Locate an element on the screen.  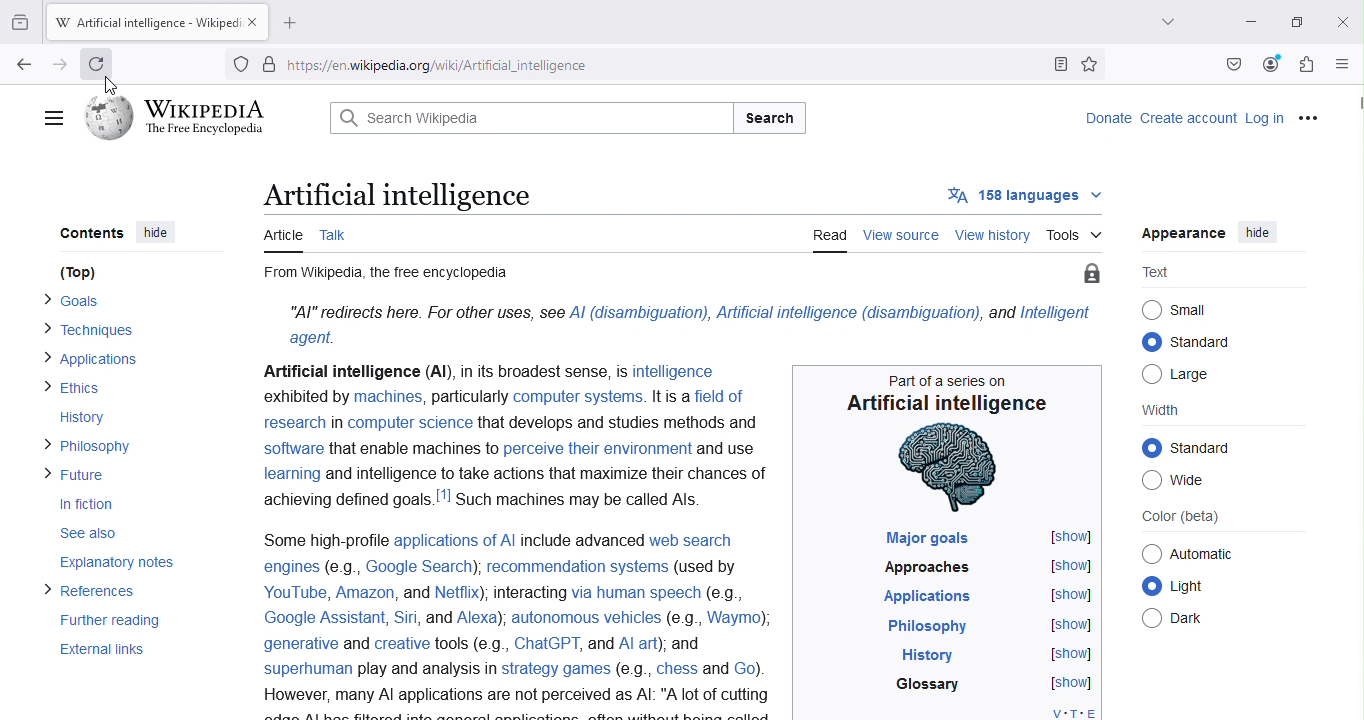
External links. is located at coordinates (106, 655).